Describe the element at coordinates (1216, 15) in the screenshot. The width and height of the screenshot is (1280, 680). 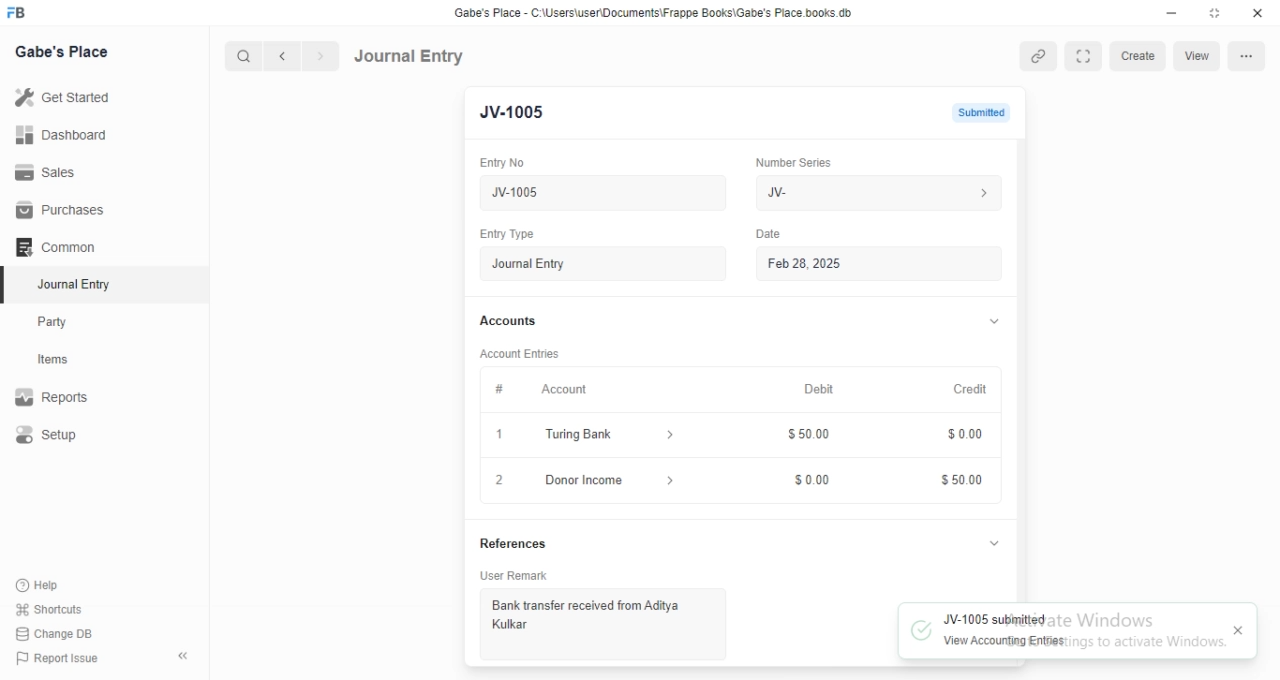
I see `restore down` at that location.